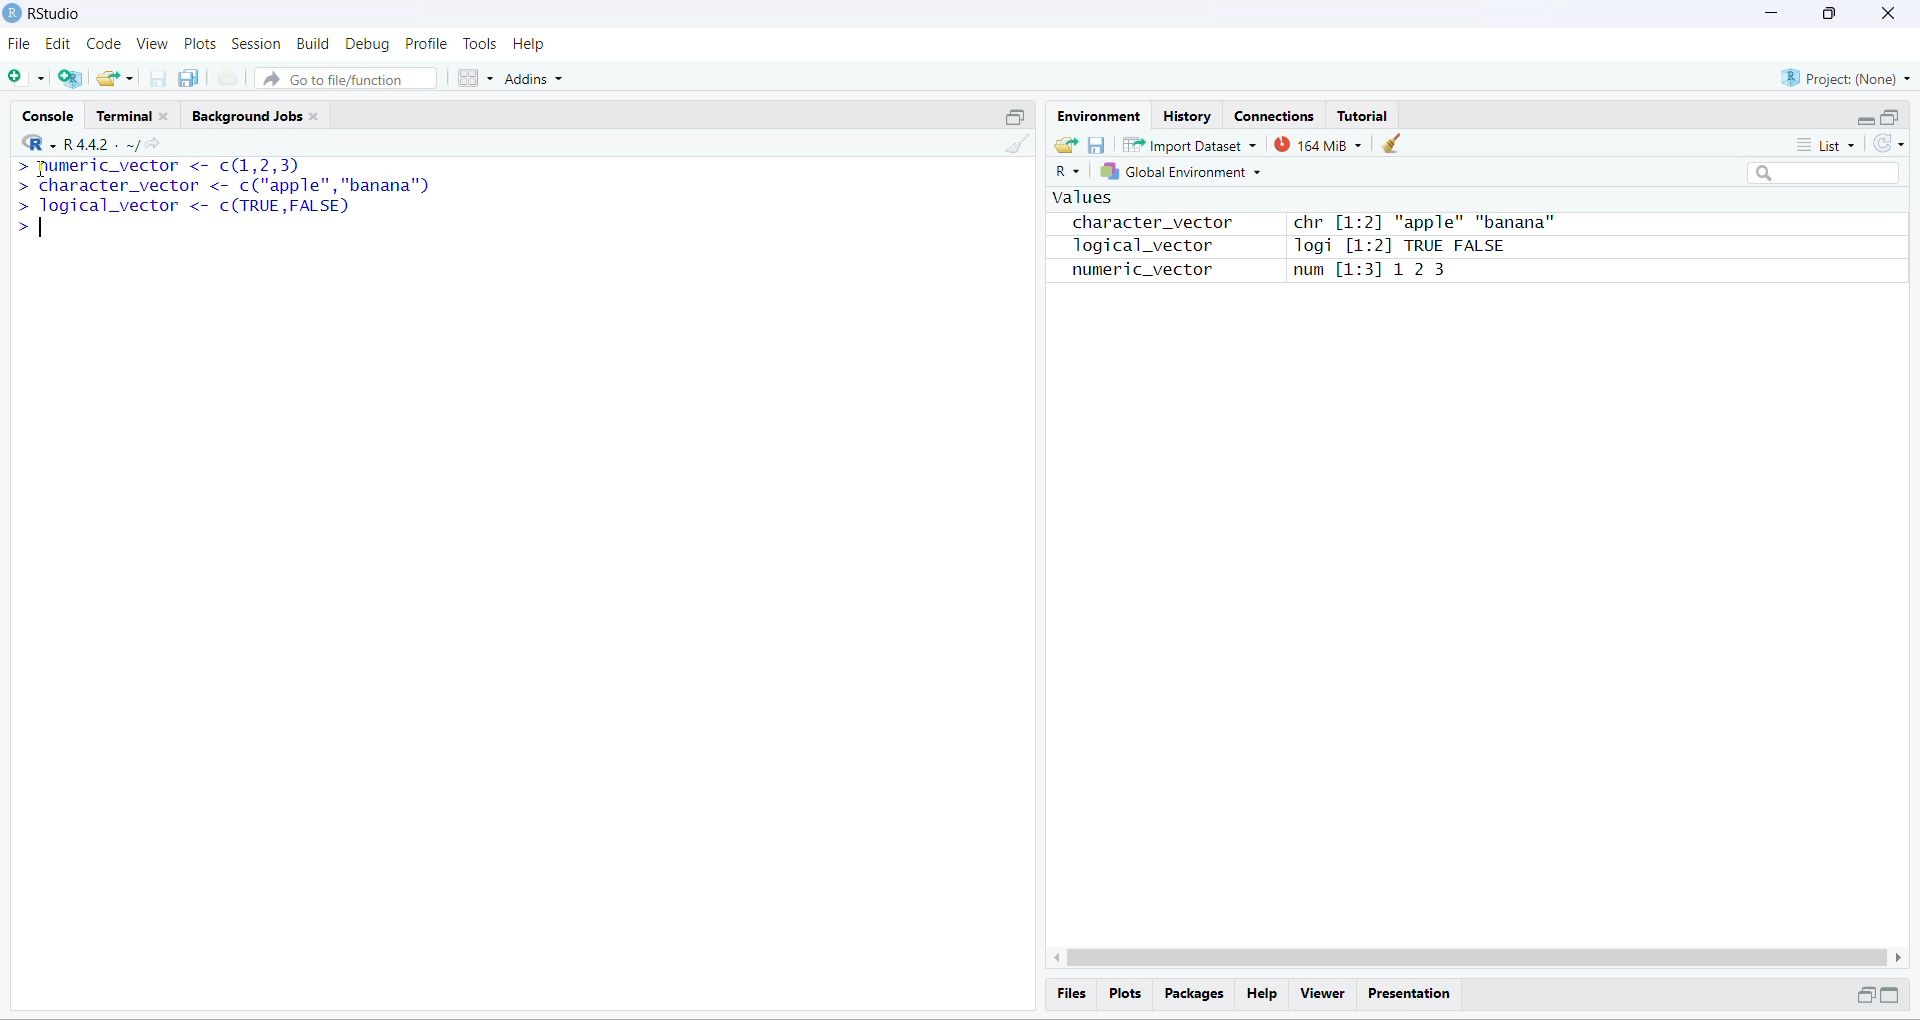  Describe the element at coordinates (531, 44) in the screenshot. I see `Help` at that location.